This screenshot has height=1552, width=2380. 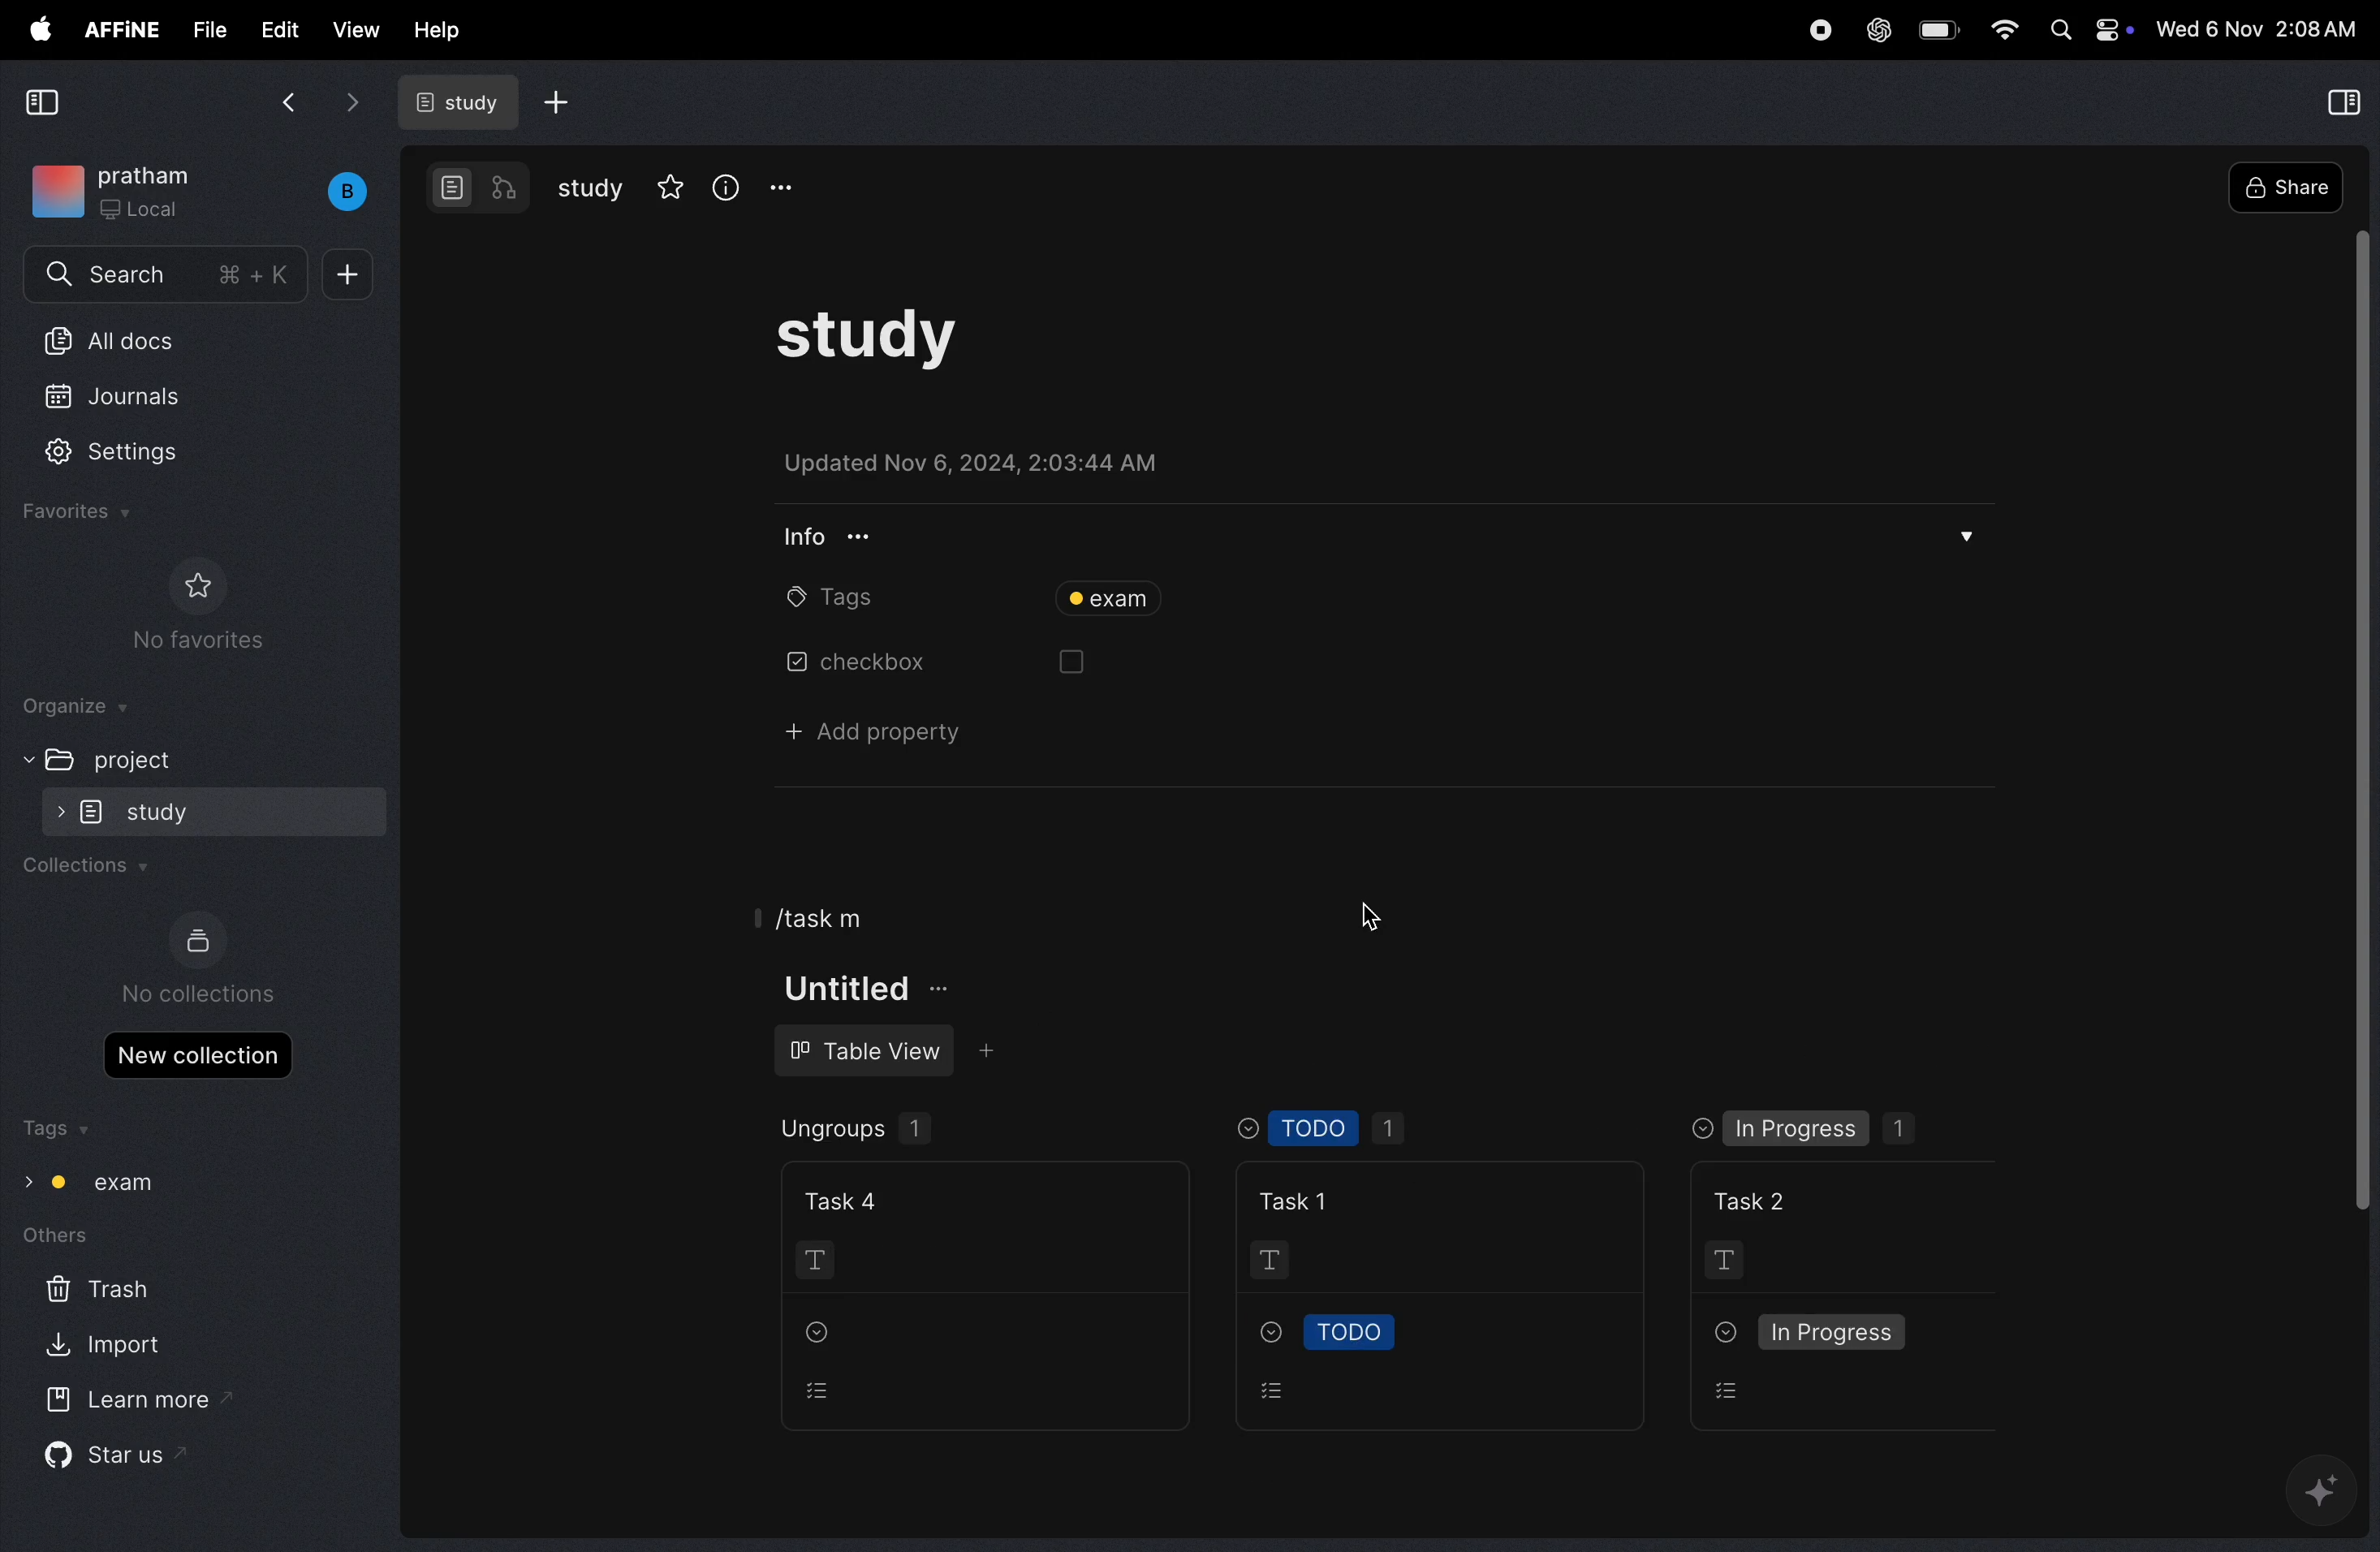 I want to click on T, so click(x=822, y=1262).